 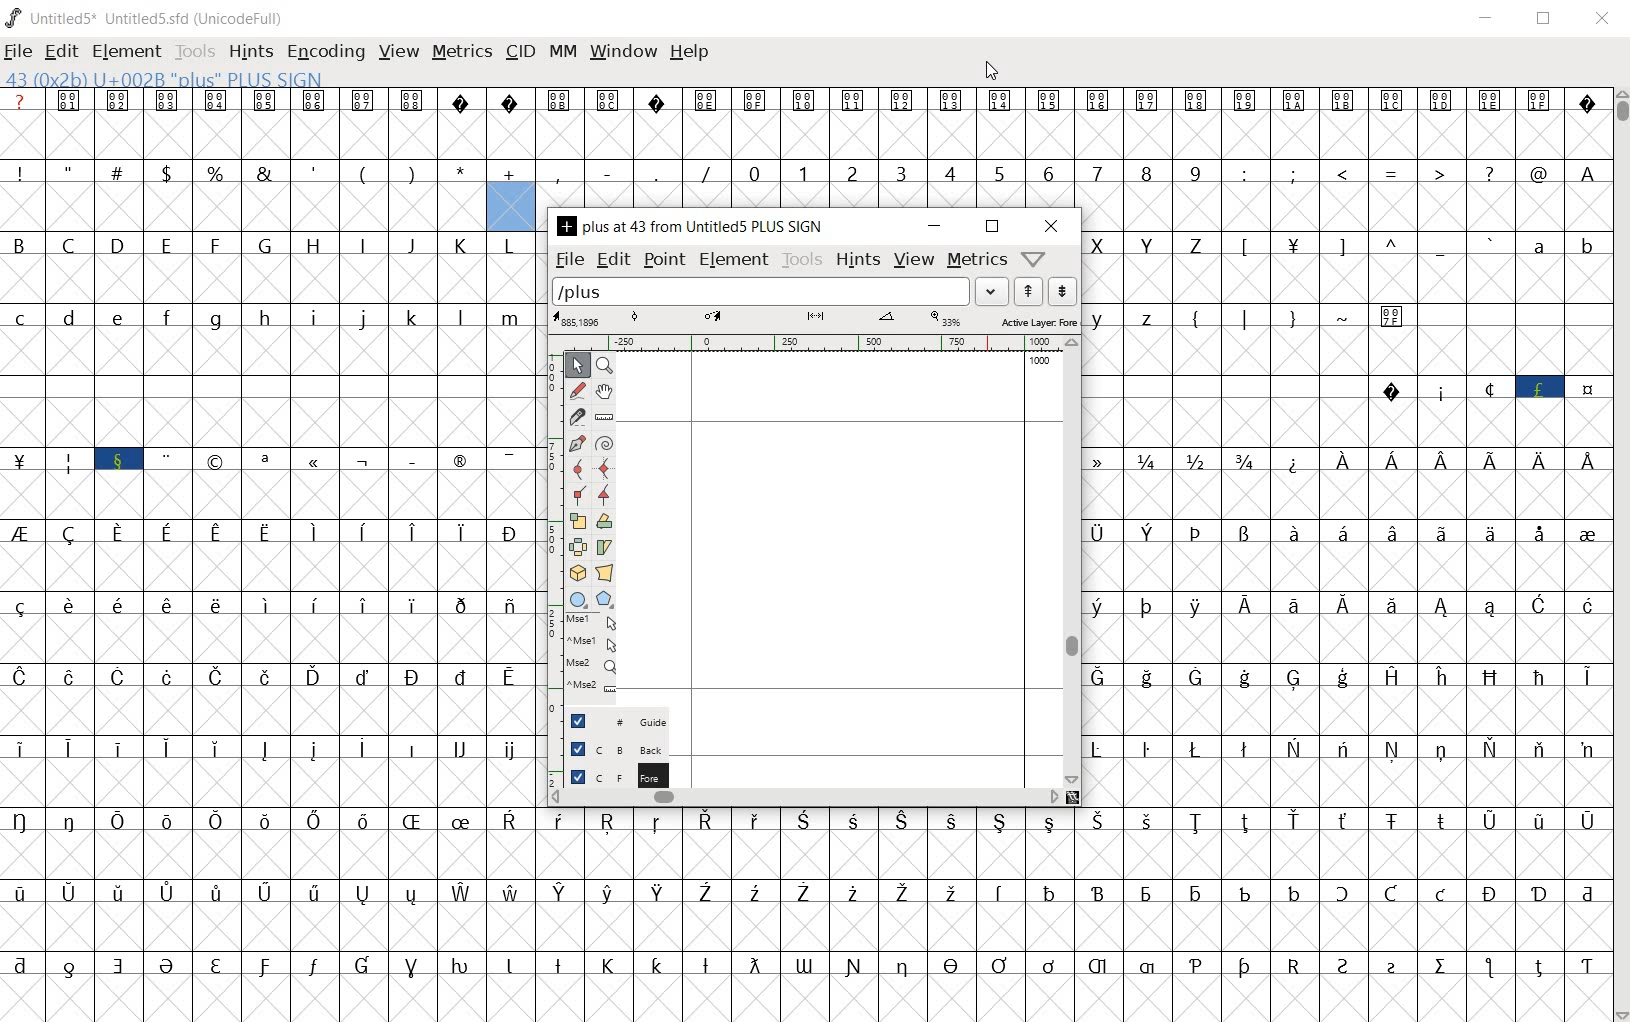 I want to click on slot, so click(x=270, y=412).